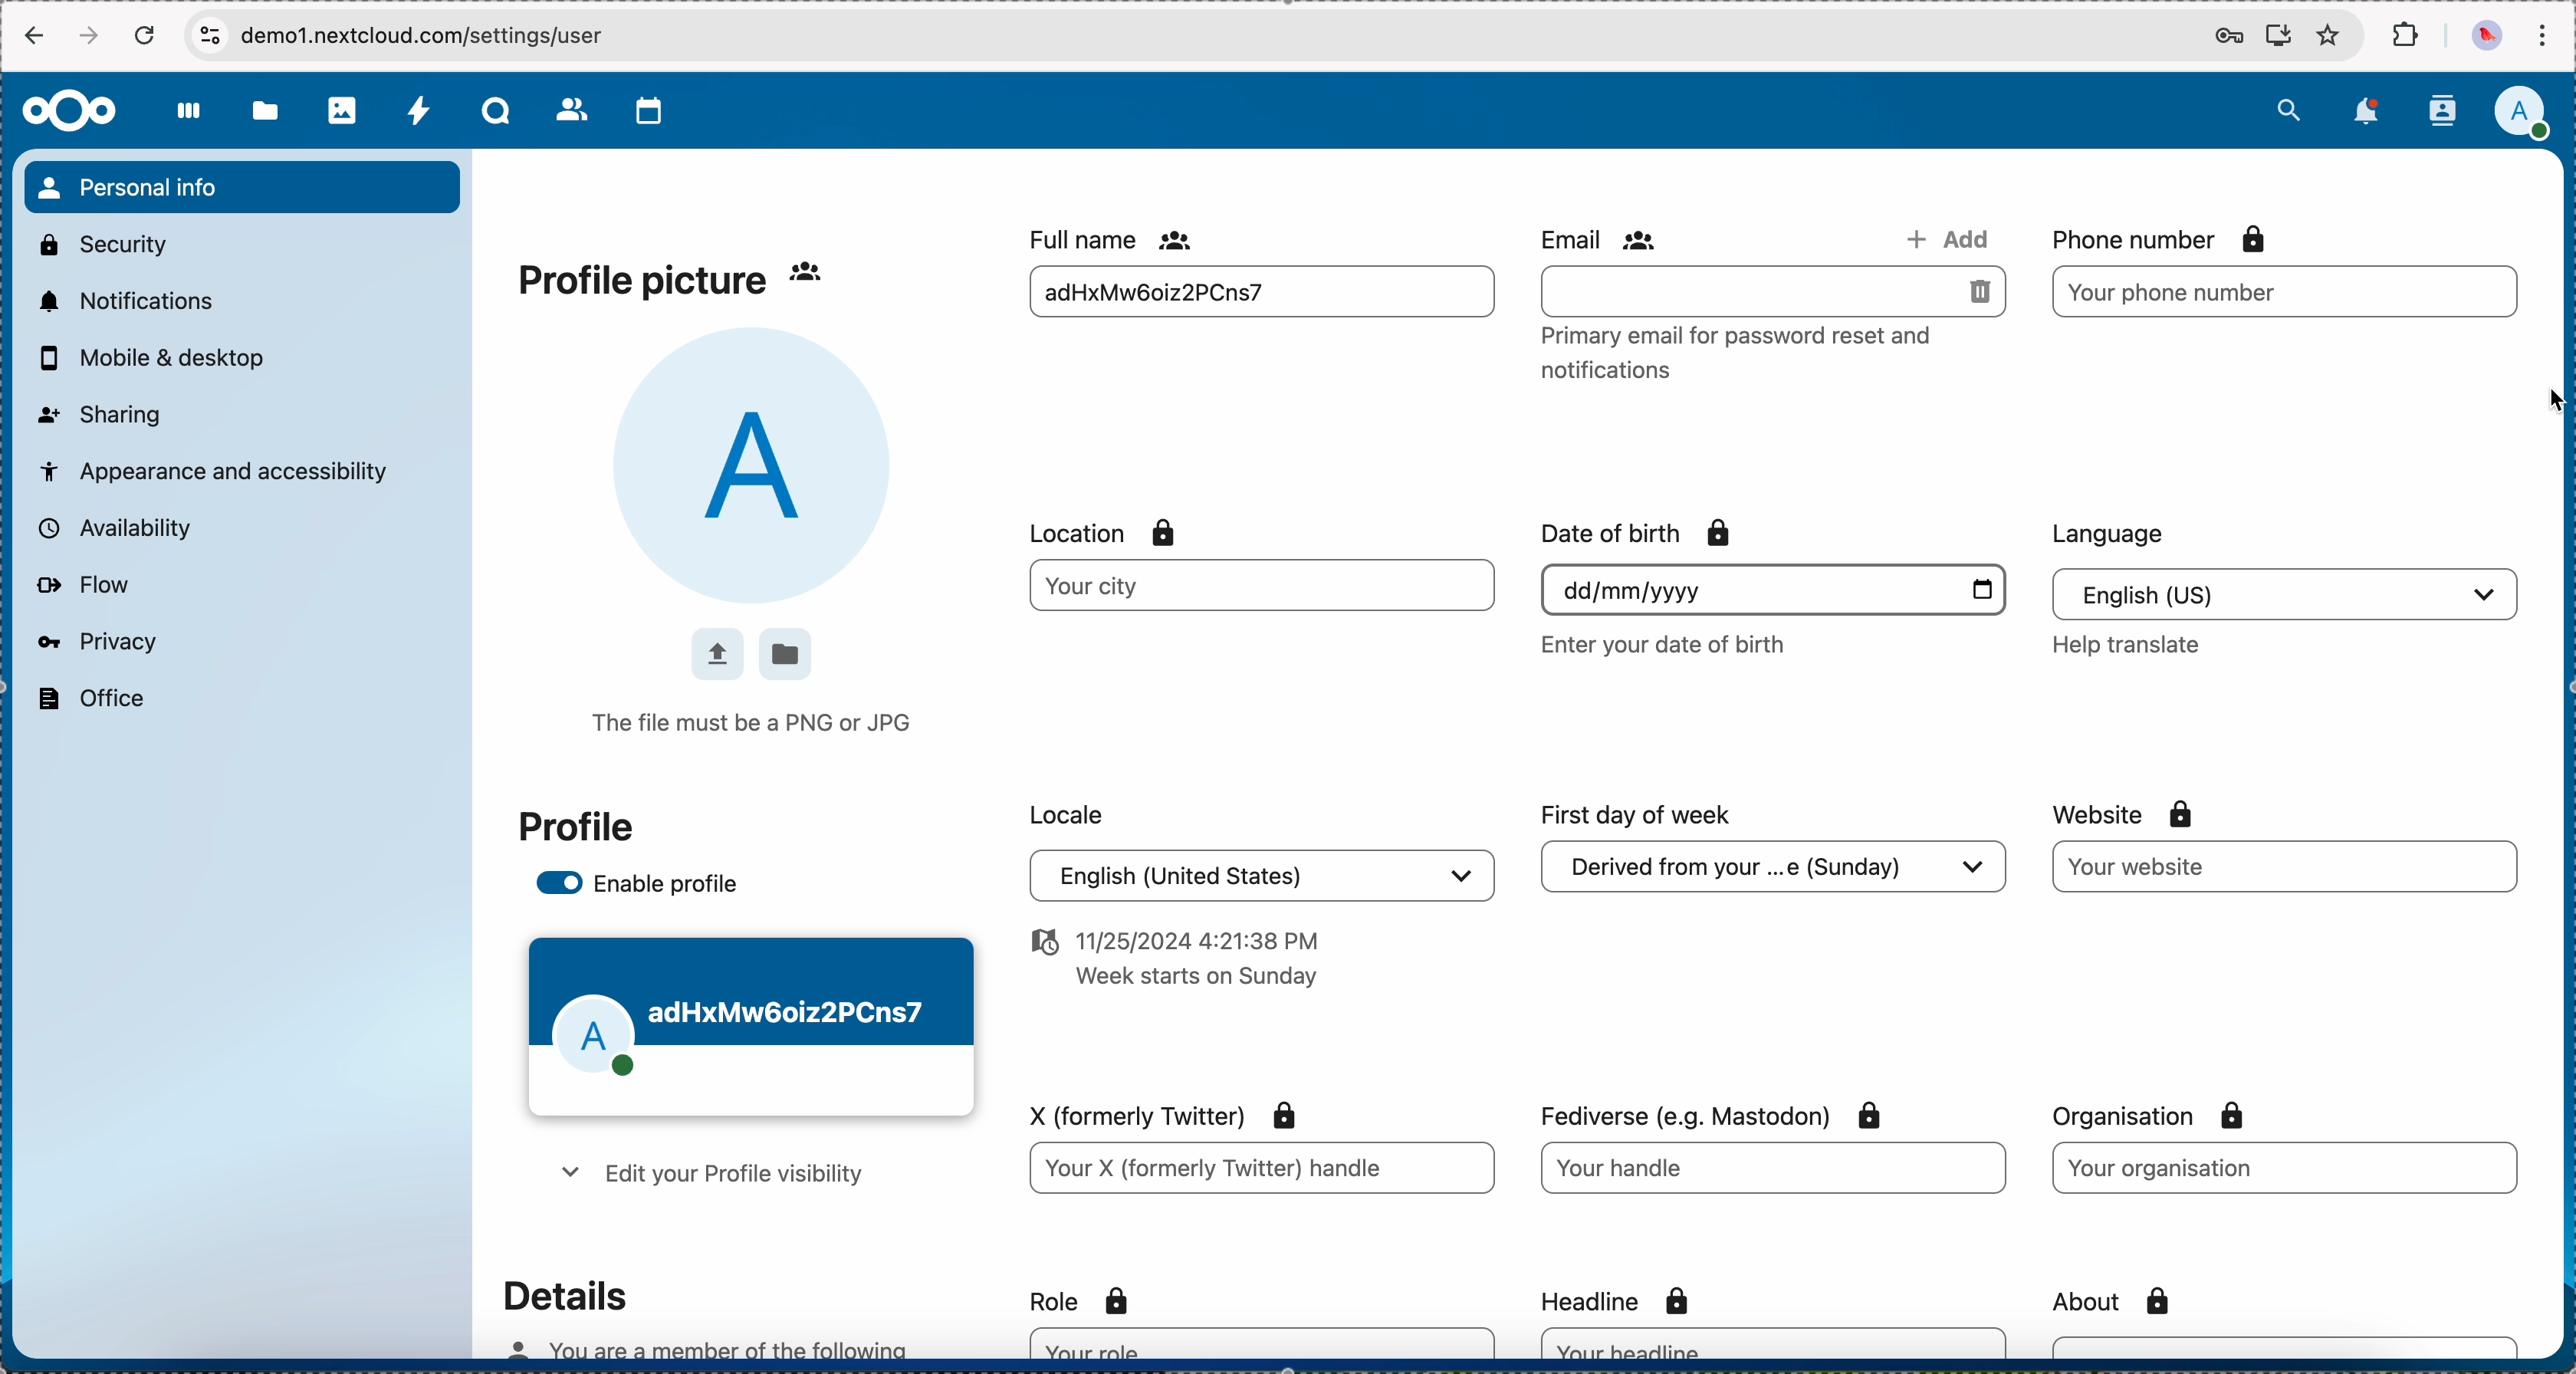 The height and width of the screenshot is (1374, 2576). What do you see at coordinates (1262, 1343) in the screenshot?
I see `type here` at bounding box center [1262, 1343].